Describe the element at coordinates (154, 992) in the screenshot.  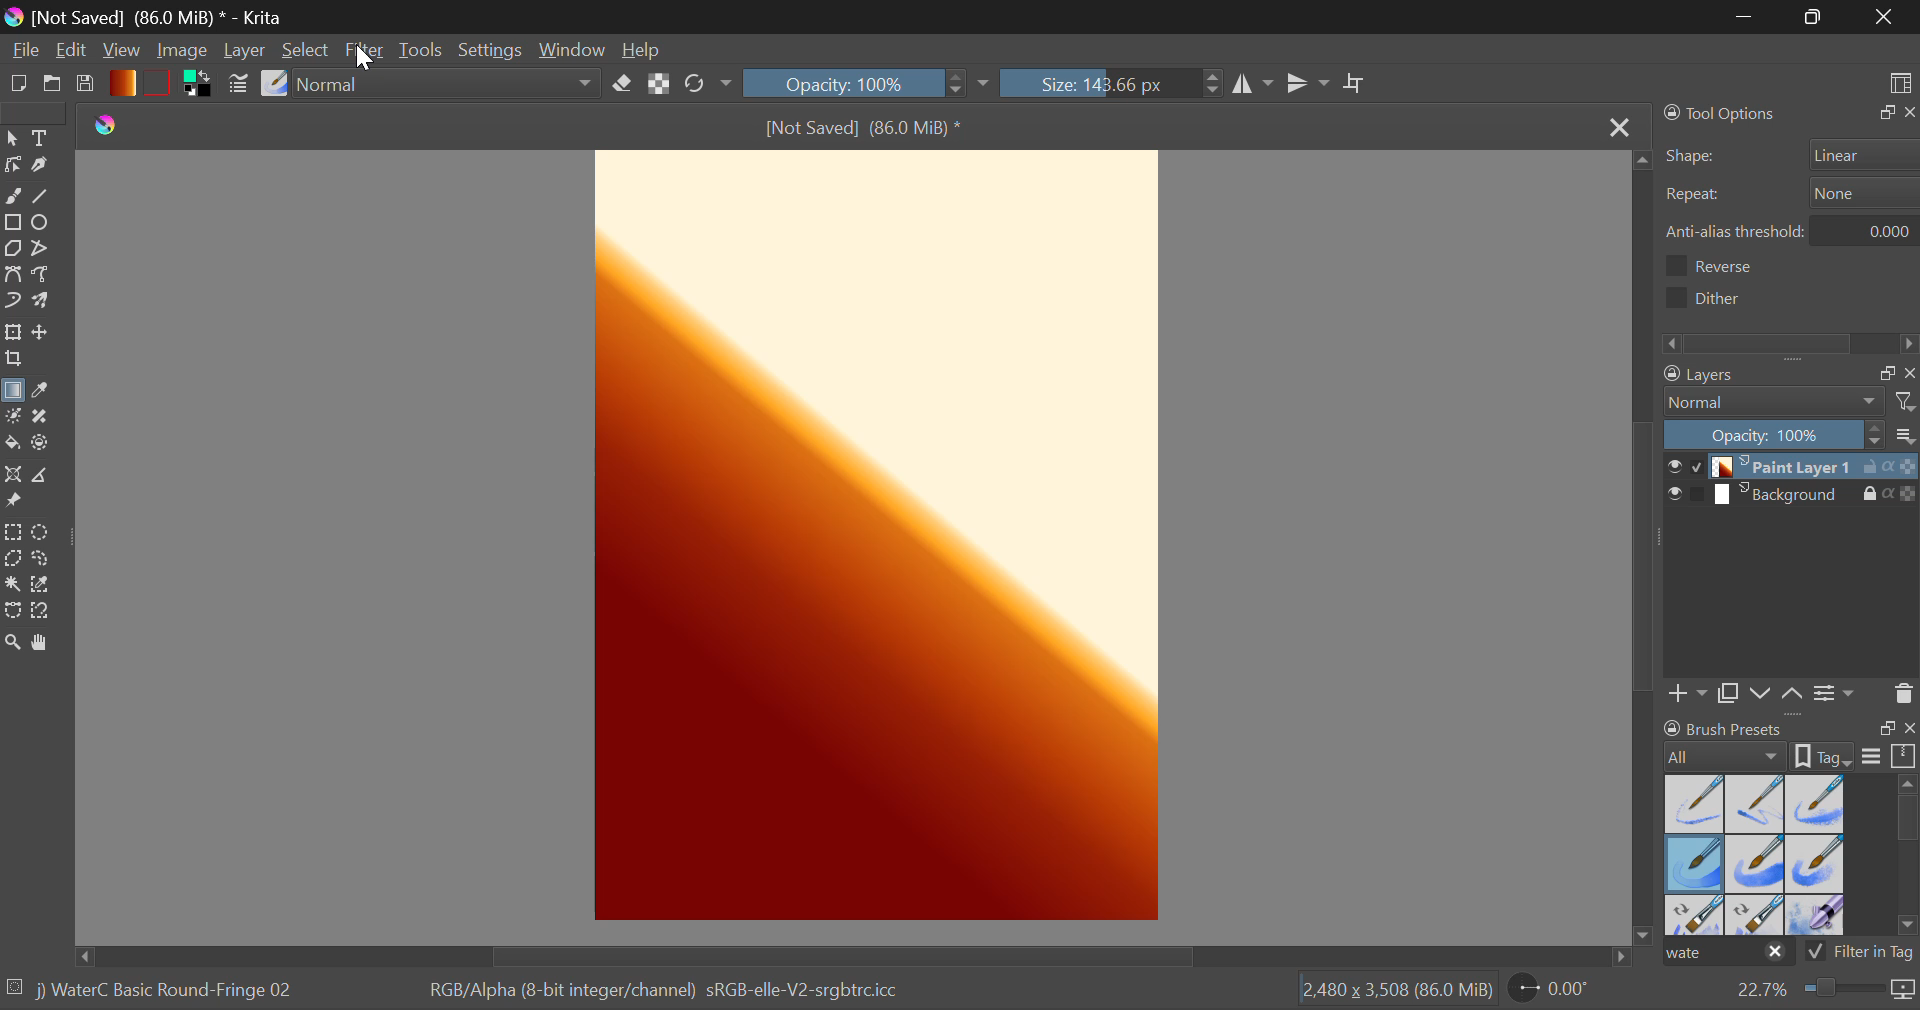
I see `jj waterc basic round-fringe 02` at that location.